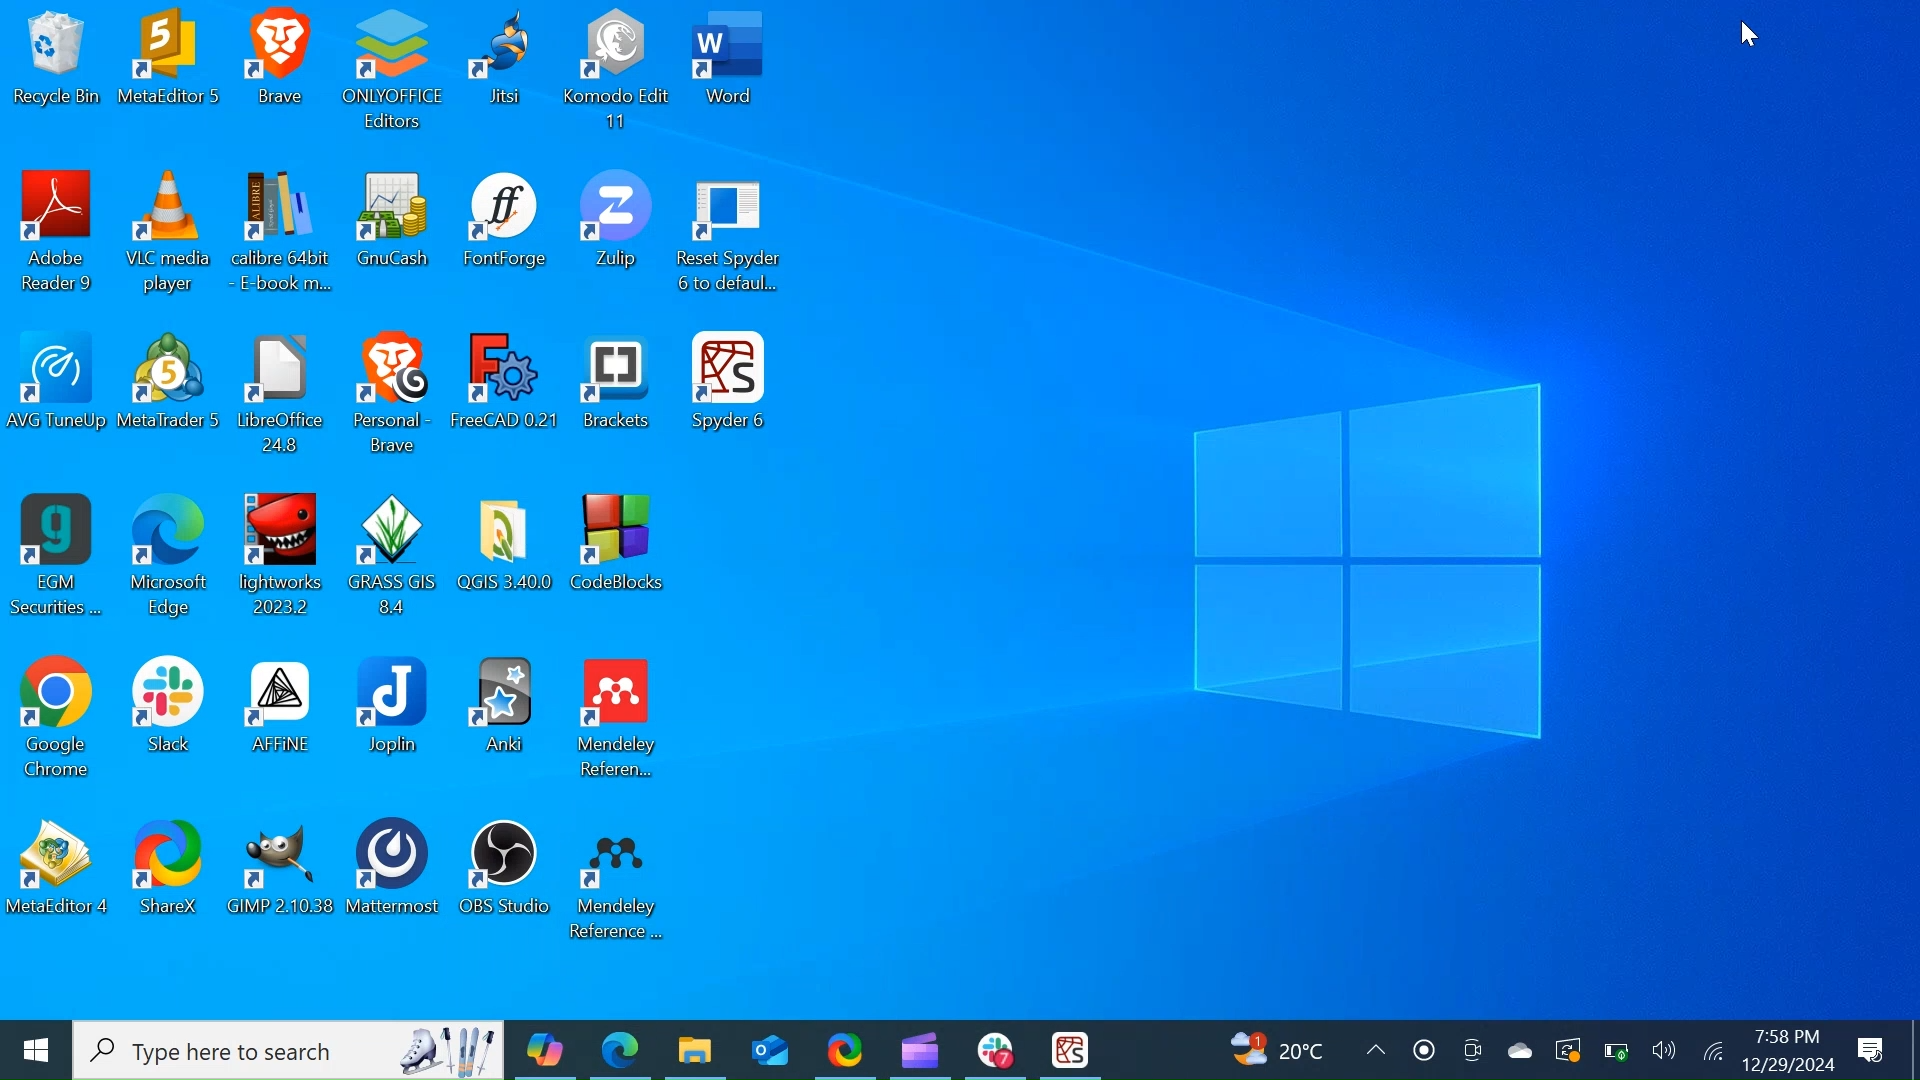 The height and width of the screenshot is (1080, 1920). Describe the element at coordinates (285, 558) in the screenshot. I see `lIghtworks Desktop icon` at that location.